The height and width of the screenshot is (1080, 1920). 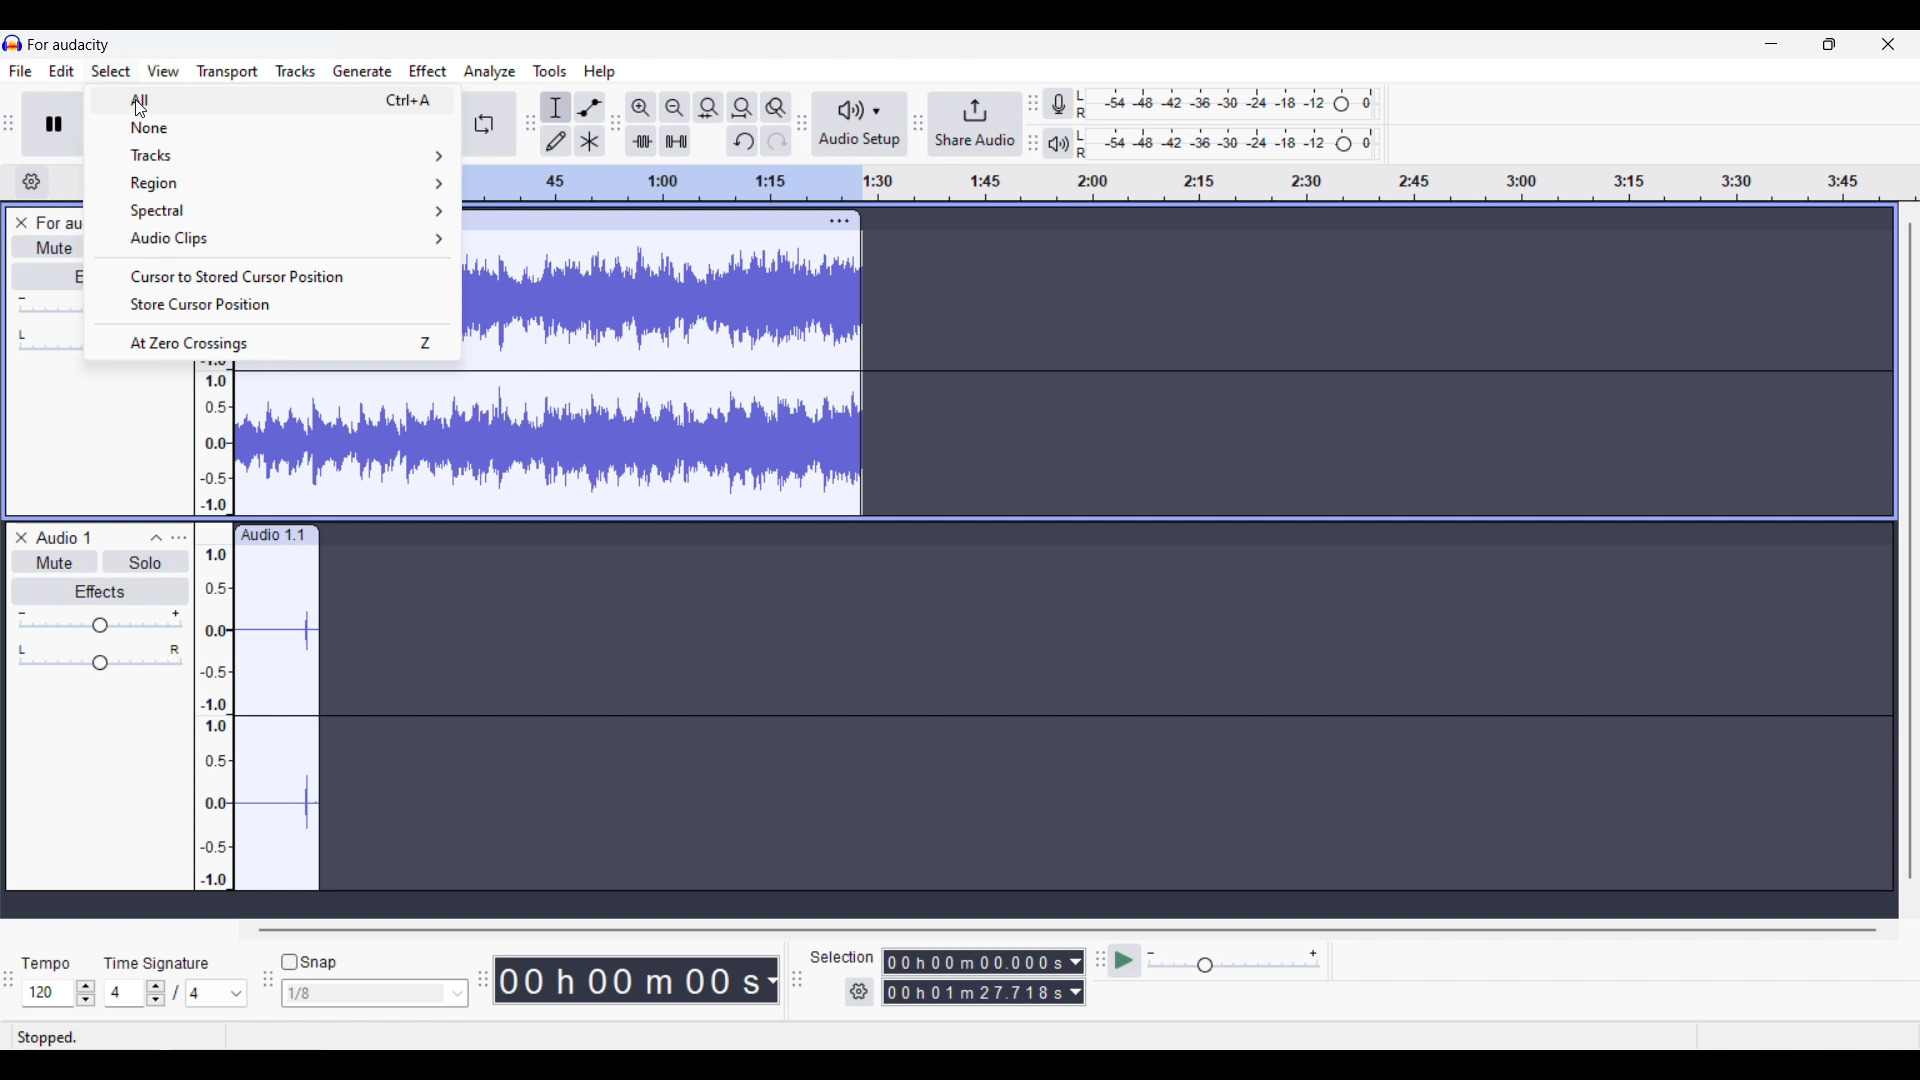 What do you see at coordinates (157, 962) in the screenshot?
I see `time signature ` at bounding box center [157, 962].